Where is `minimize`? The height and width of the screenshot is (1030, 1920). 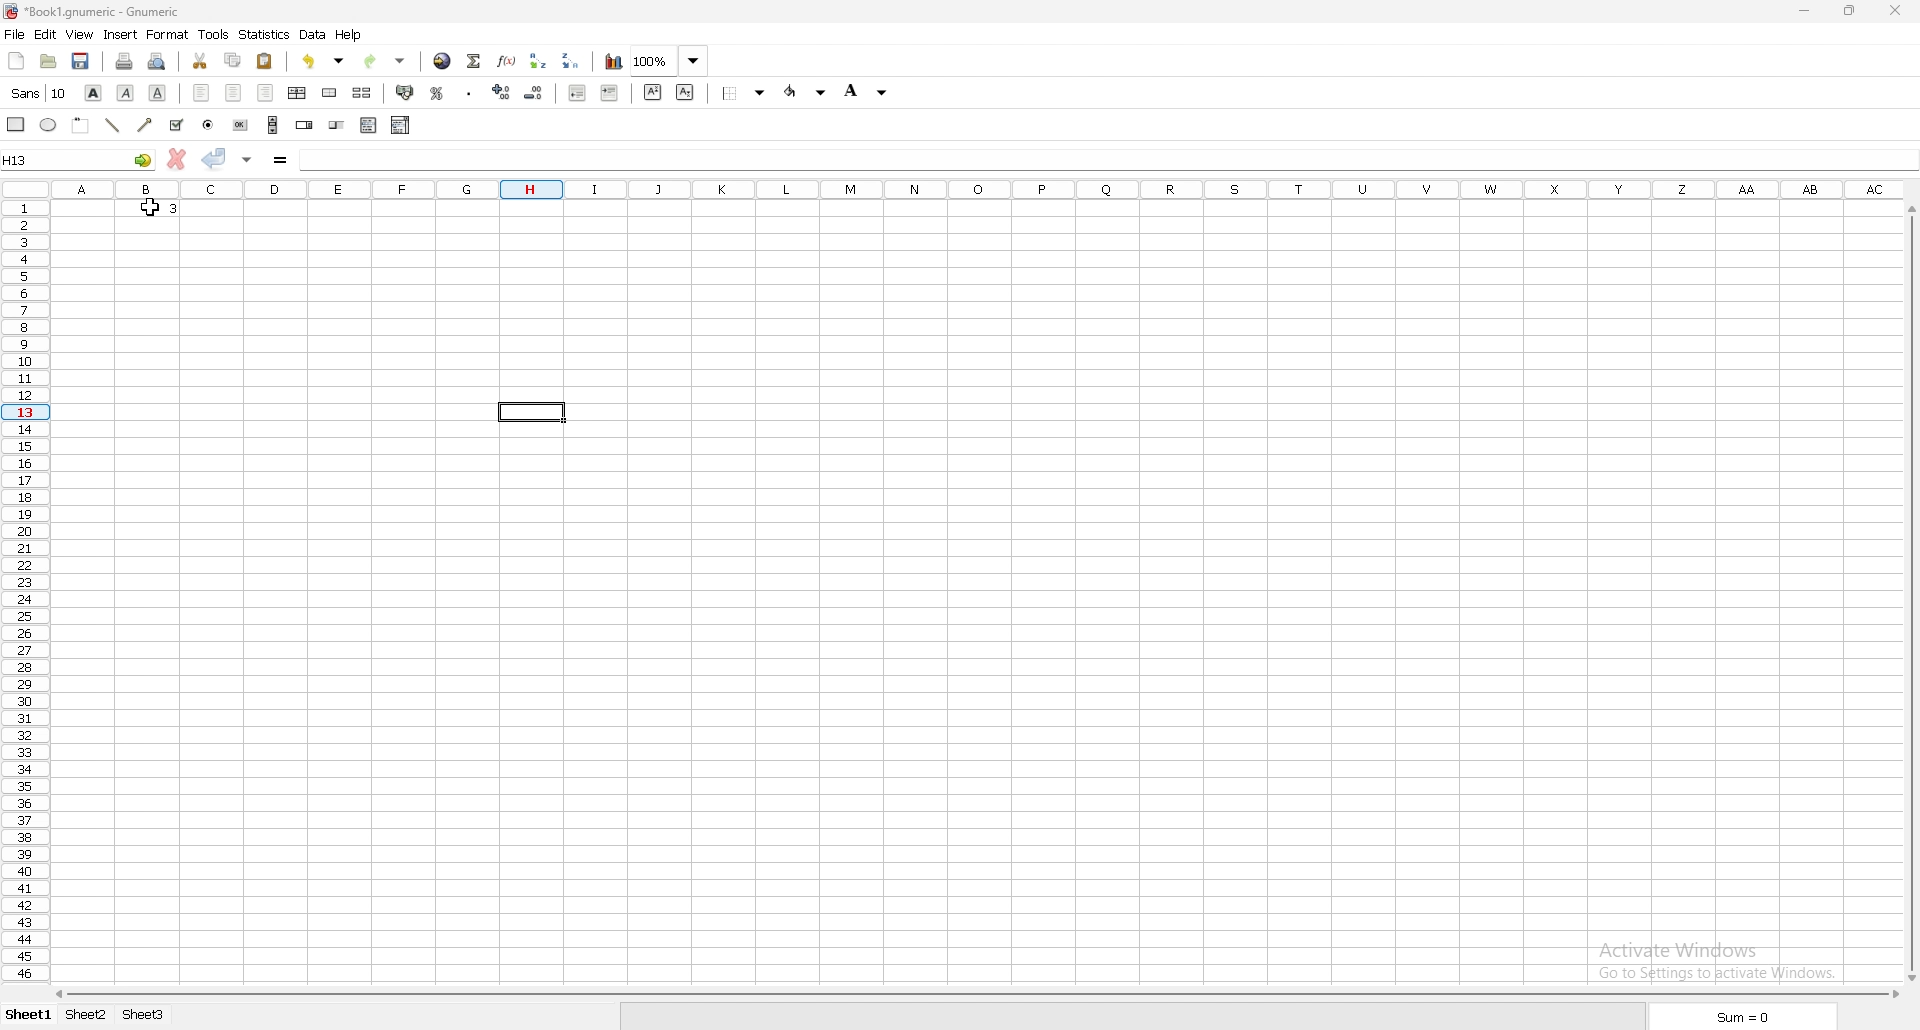
minimize is located at coordinates (1804, 10).